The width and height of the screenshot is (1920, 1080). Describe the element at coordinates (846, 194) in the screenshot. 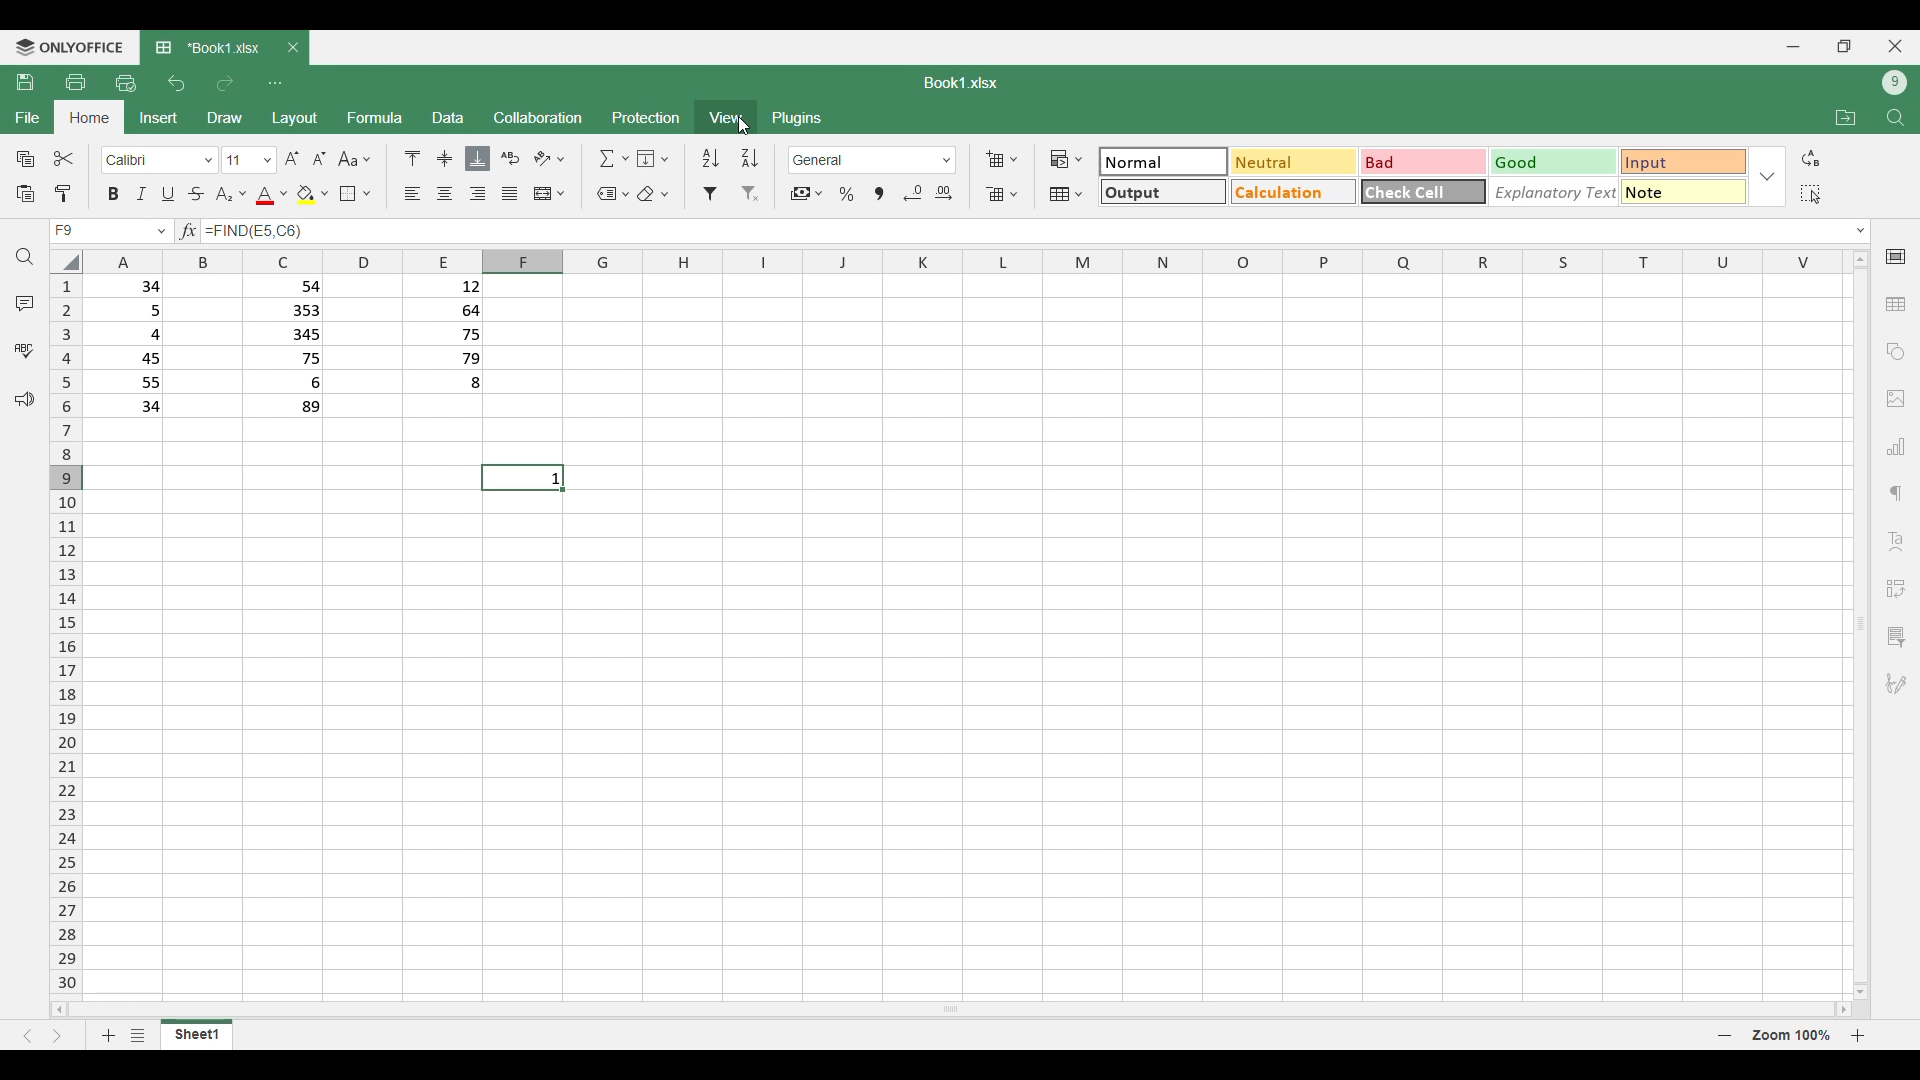

I see `Percent style` at that location.